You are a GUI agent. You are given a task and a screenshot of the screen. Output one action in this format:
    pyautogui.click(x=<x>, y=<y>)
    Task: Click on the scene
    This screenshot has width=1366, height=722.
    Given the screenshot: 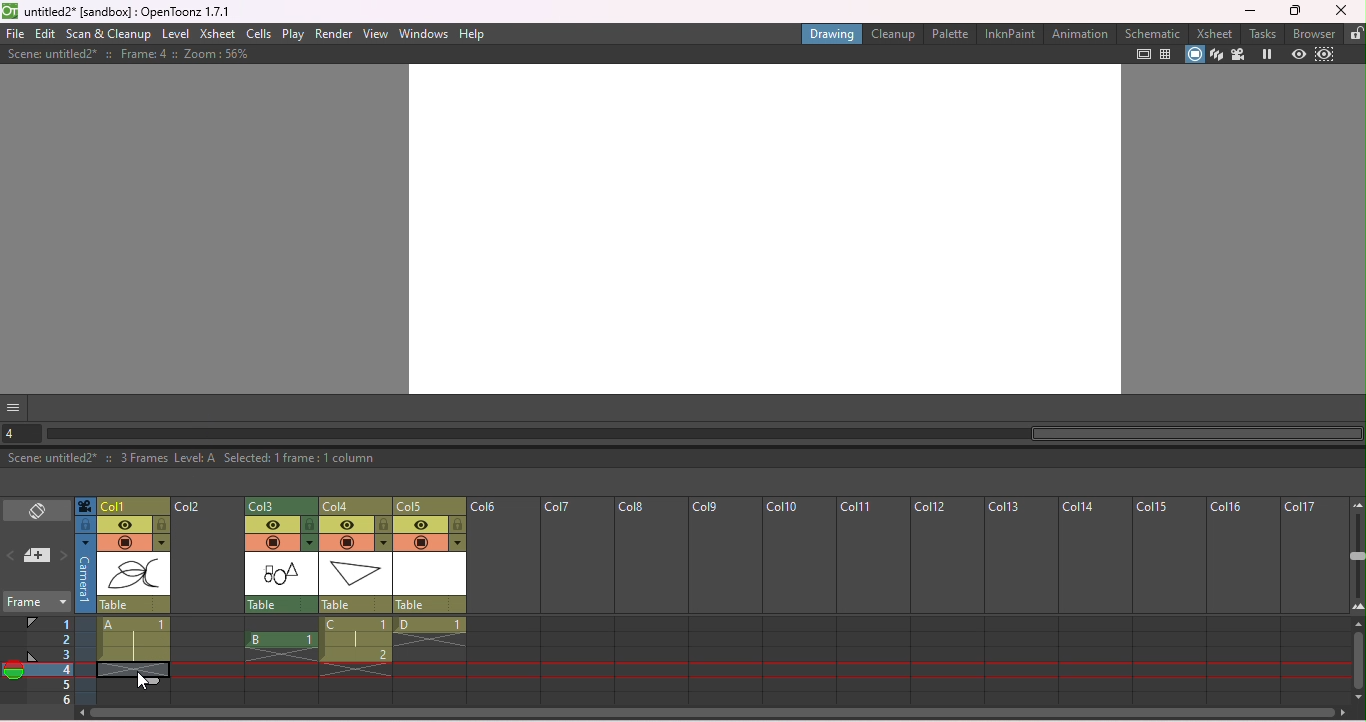 What is the action you would take?
    pyautogui.click(x=355, y=573)
    